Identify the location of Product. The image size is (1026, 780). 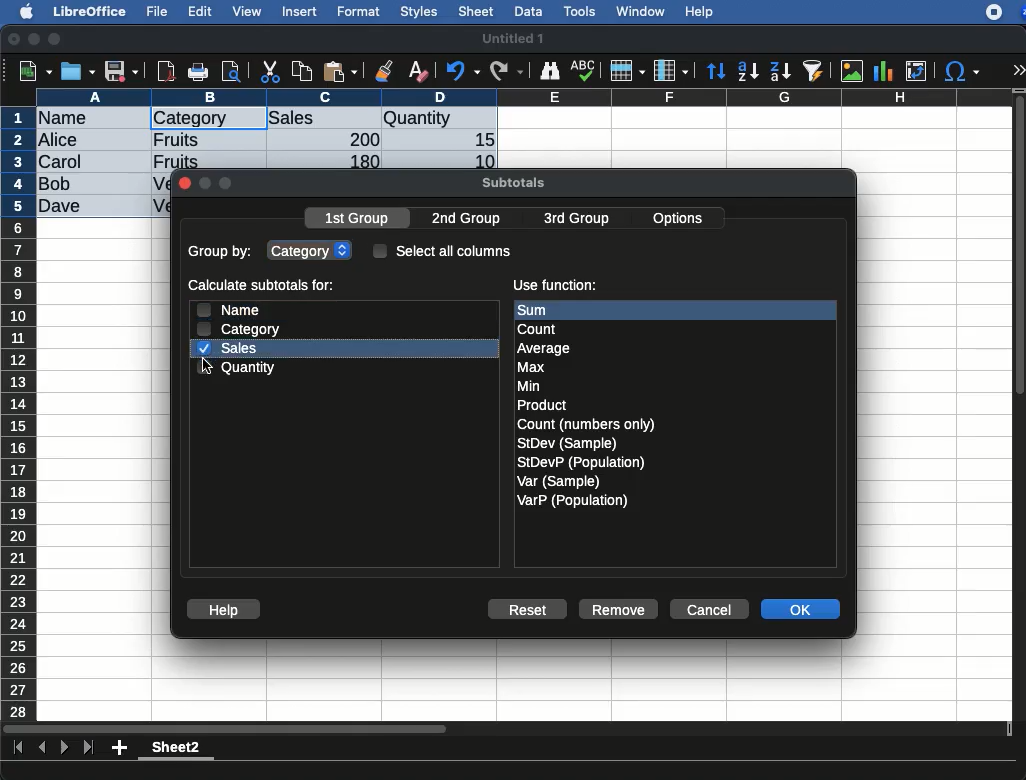
(541, 406).